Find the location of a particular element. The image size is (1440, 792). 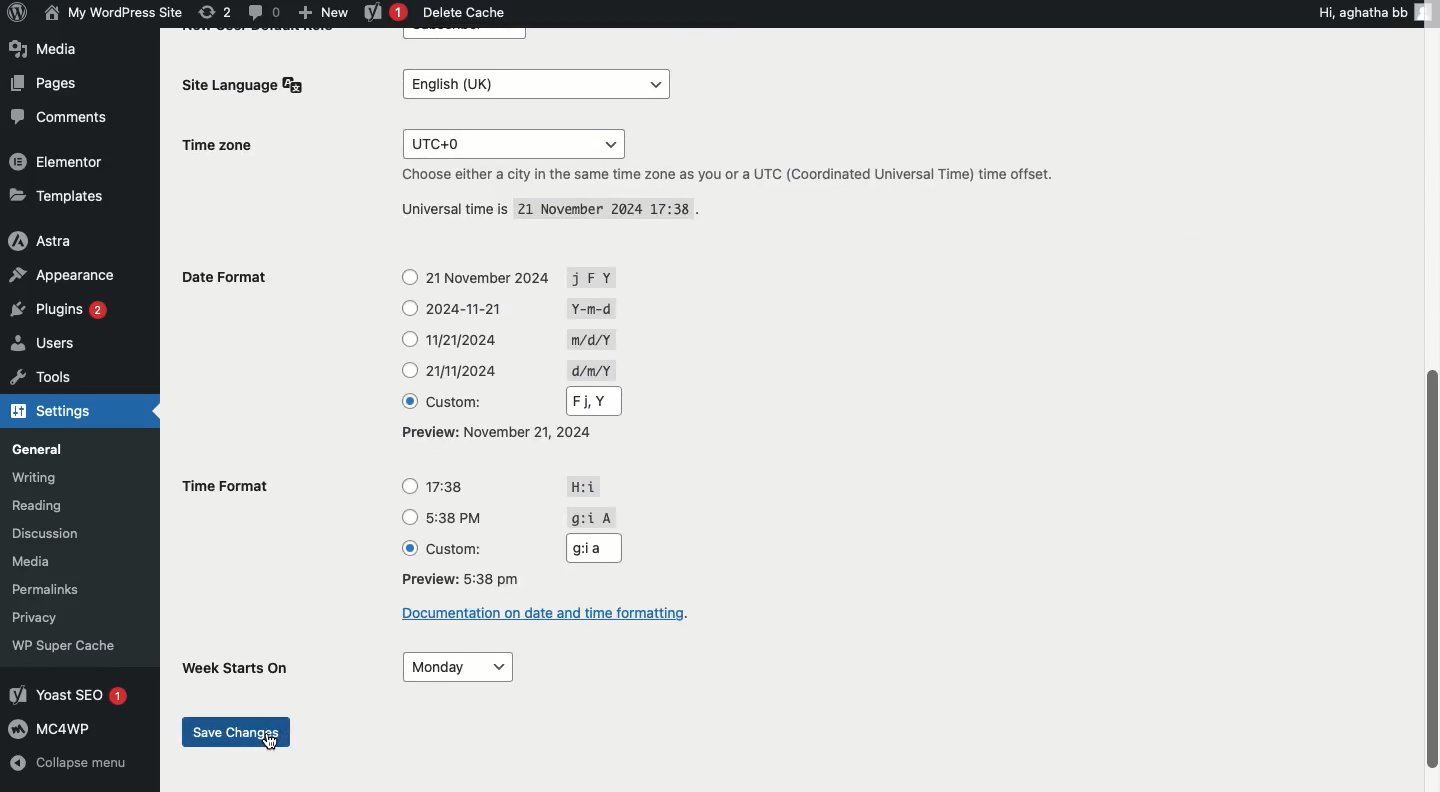

Preview: 5:38 pm is located at coordinates (469, 579).